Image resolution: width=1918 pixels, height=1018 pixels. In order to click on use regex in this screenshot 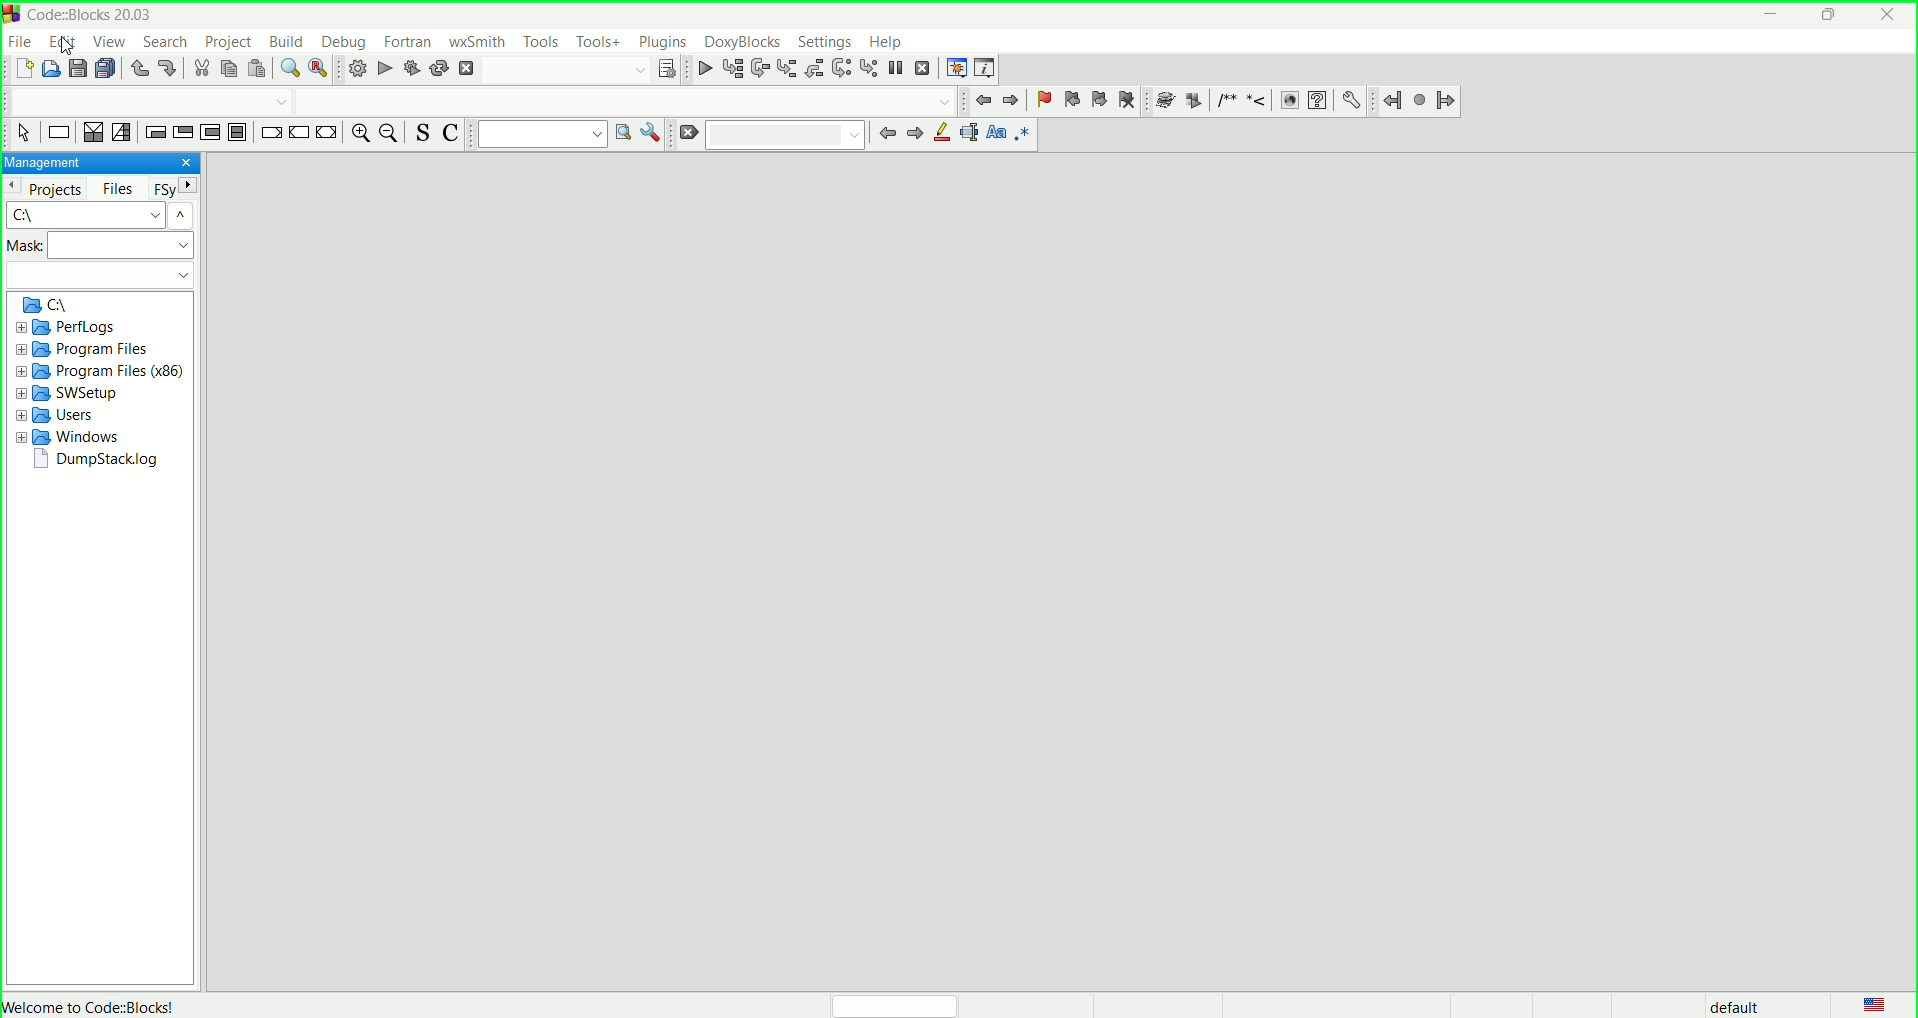, I will do `click(1026, 135)`.